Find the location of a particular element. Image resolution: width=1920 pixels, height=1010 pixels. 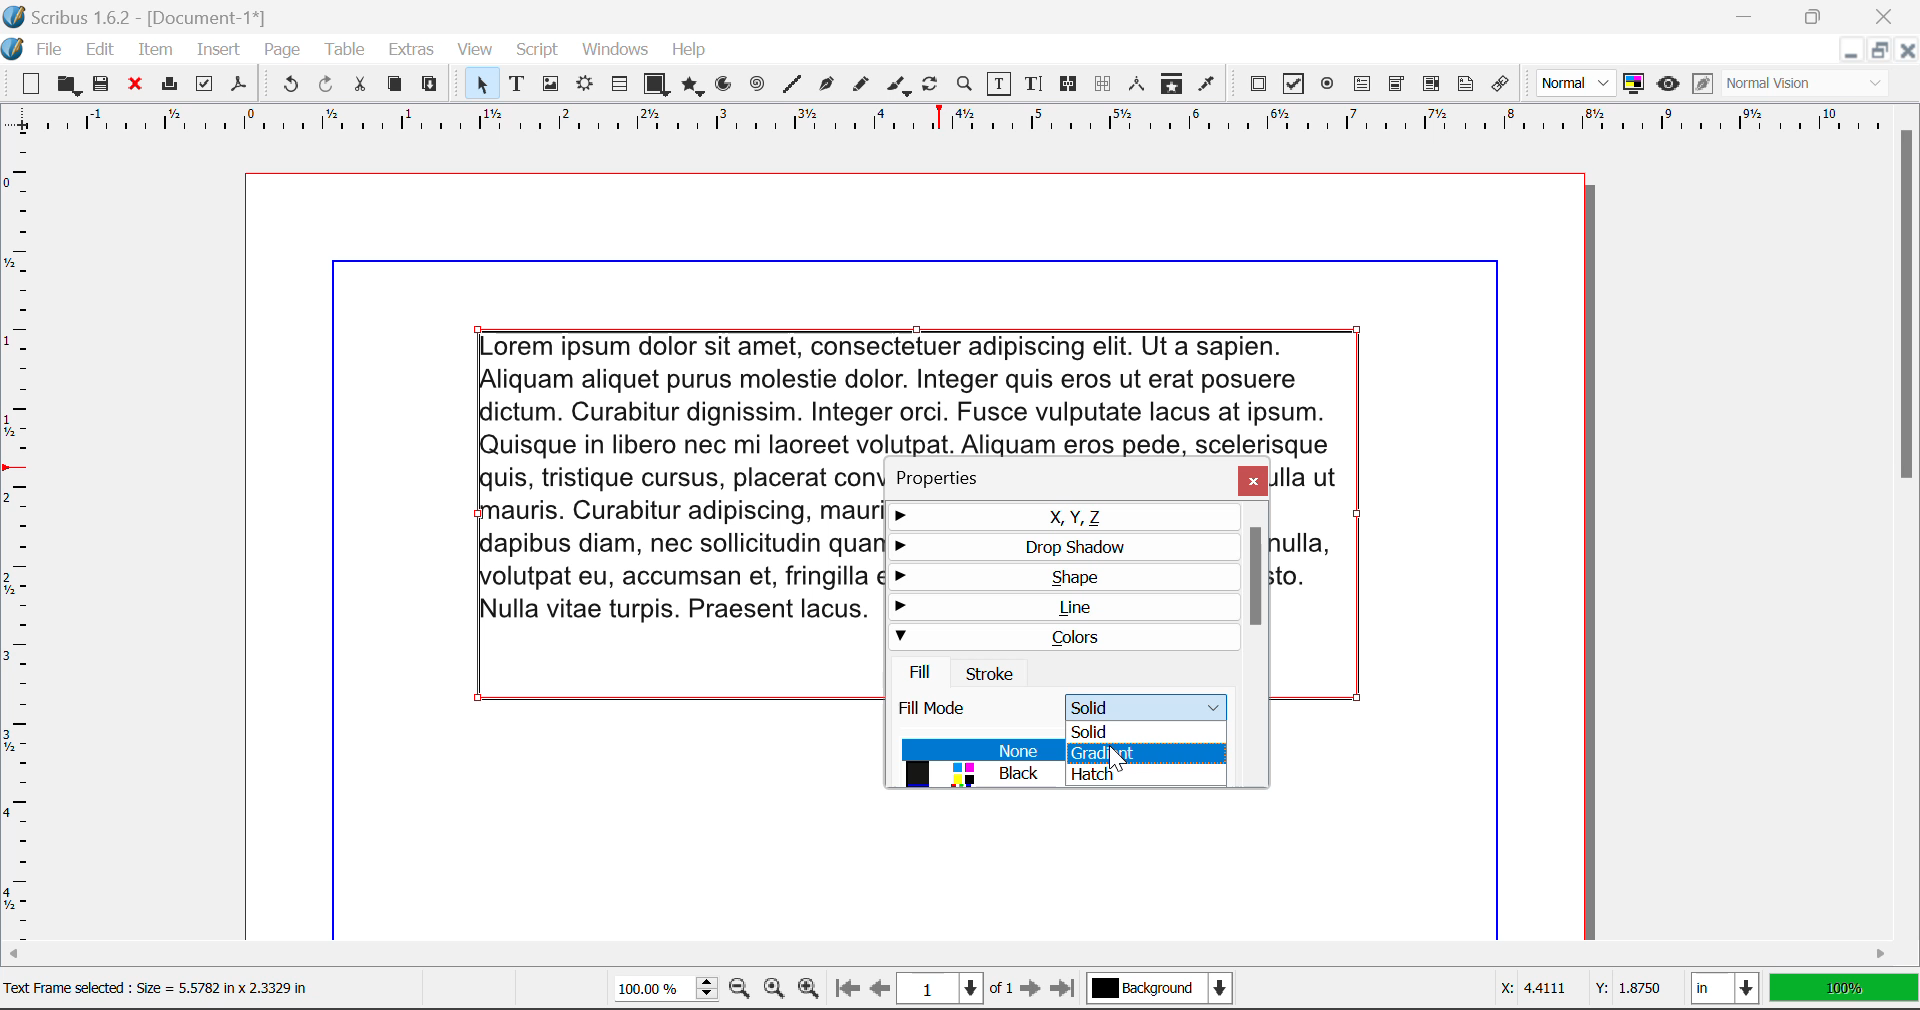

Extras is located at coordinates (414, 50).